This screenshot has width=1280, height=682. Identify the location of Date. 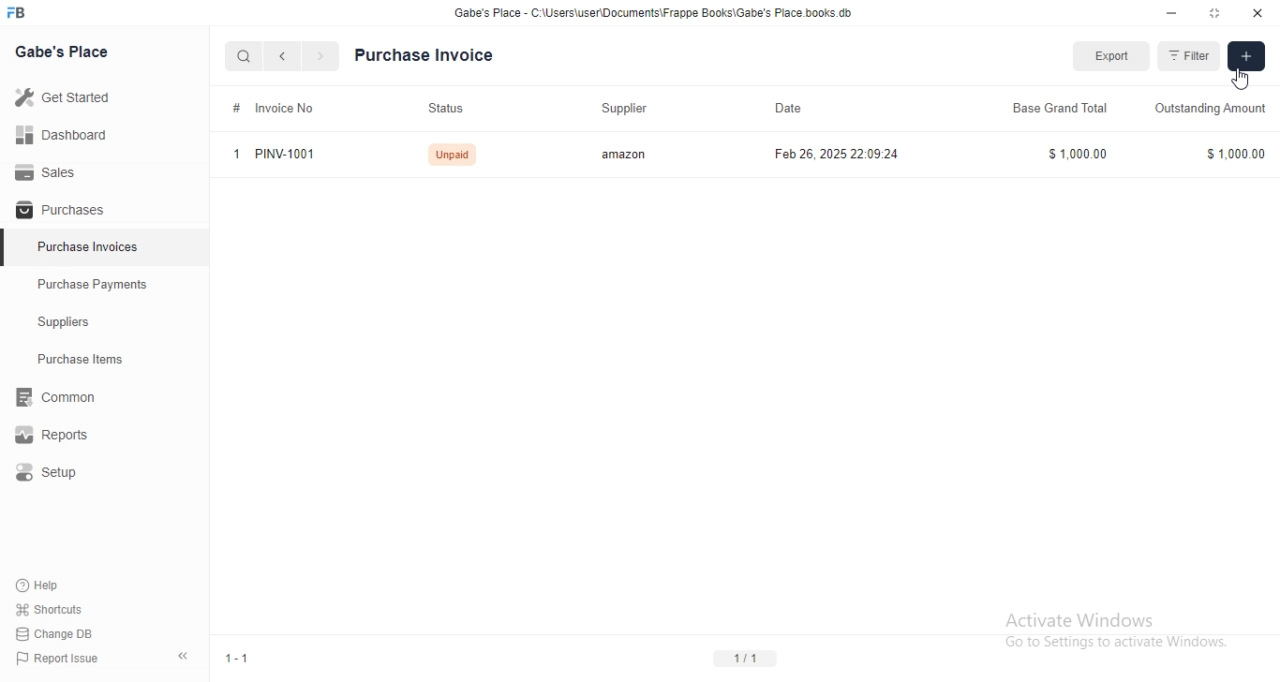
(844, 108).